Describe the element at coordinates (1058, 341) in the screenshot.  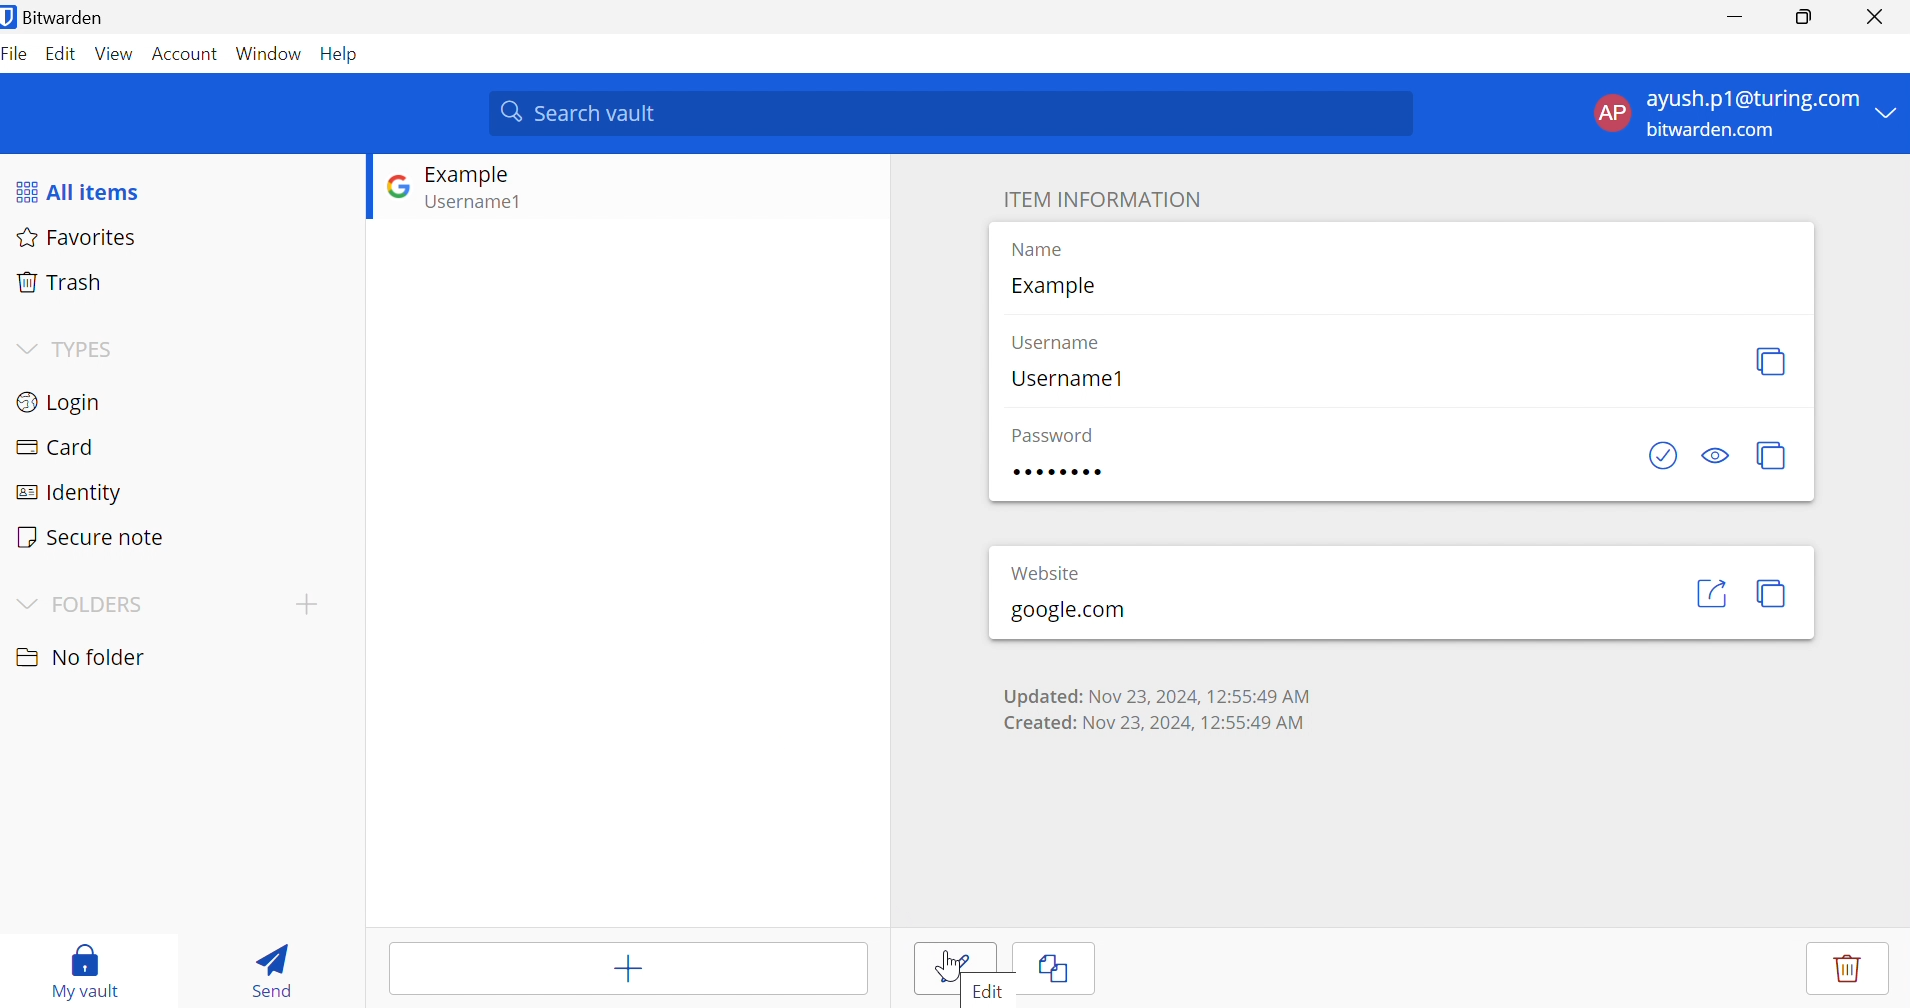
I see `Username` at that location.